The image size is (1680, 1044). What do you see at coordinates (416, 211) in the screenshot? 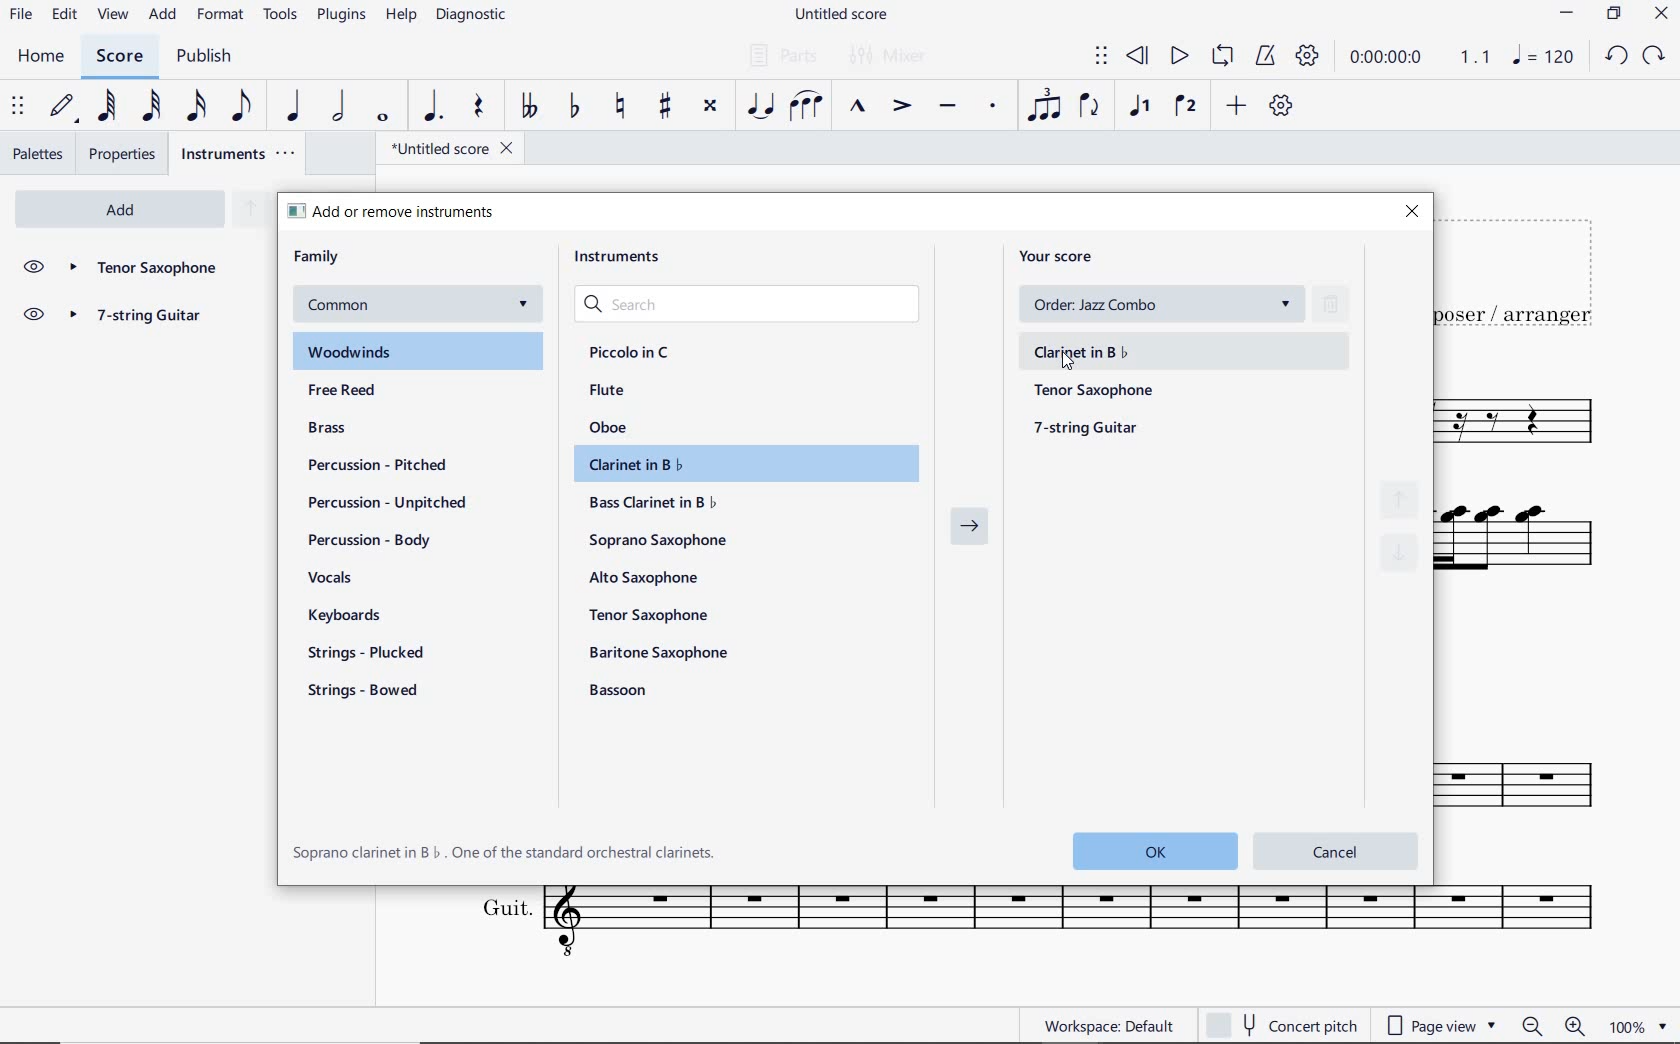
I see `add or remove instruments` at bounding box center [416, 211].